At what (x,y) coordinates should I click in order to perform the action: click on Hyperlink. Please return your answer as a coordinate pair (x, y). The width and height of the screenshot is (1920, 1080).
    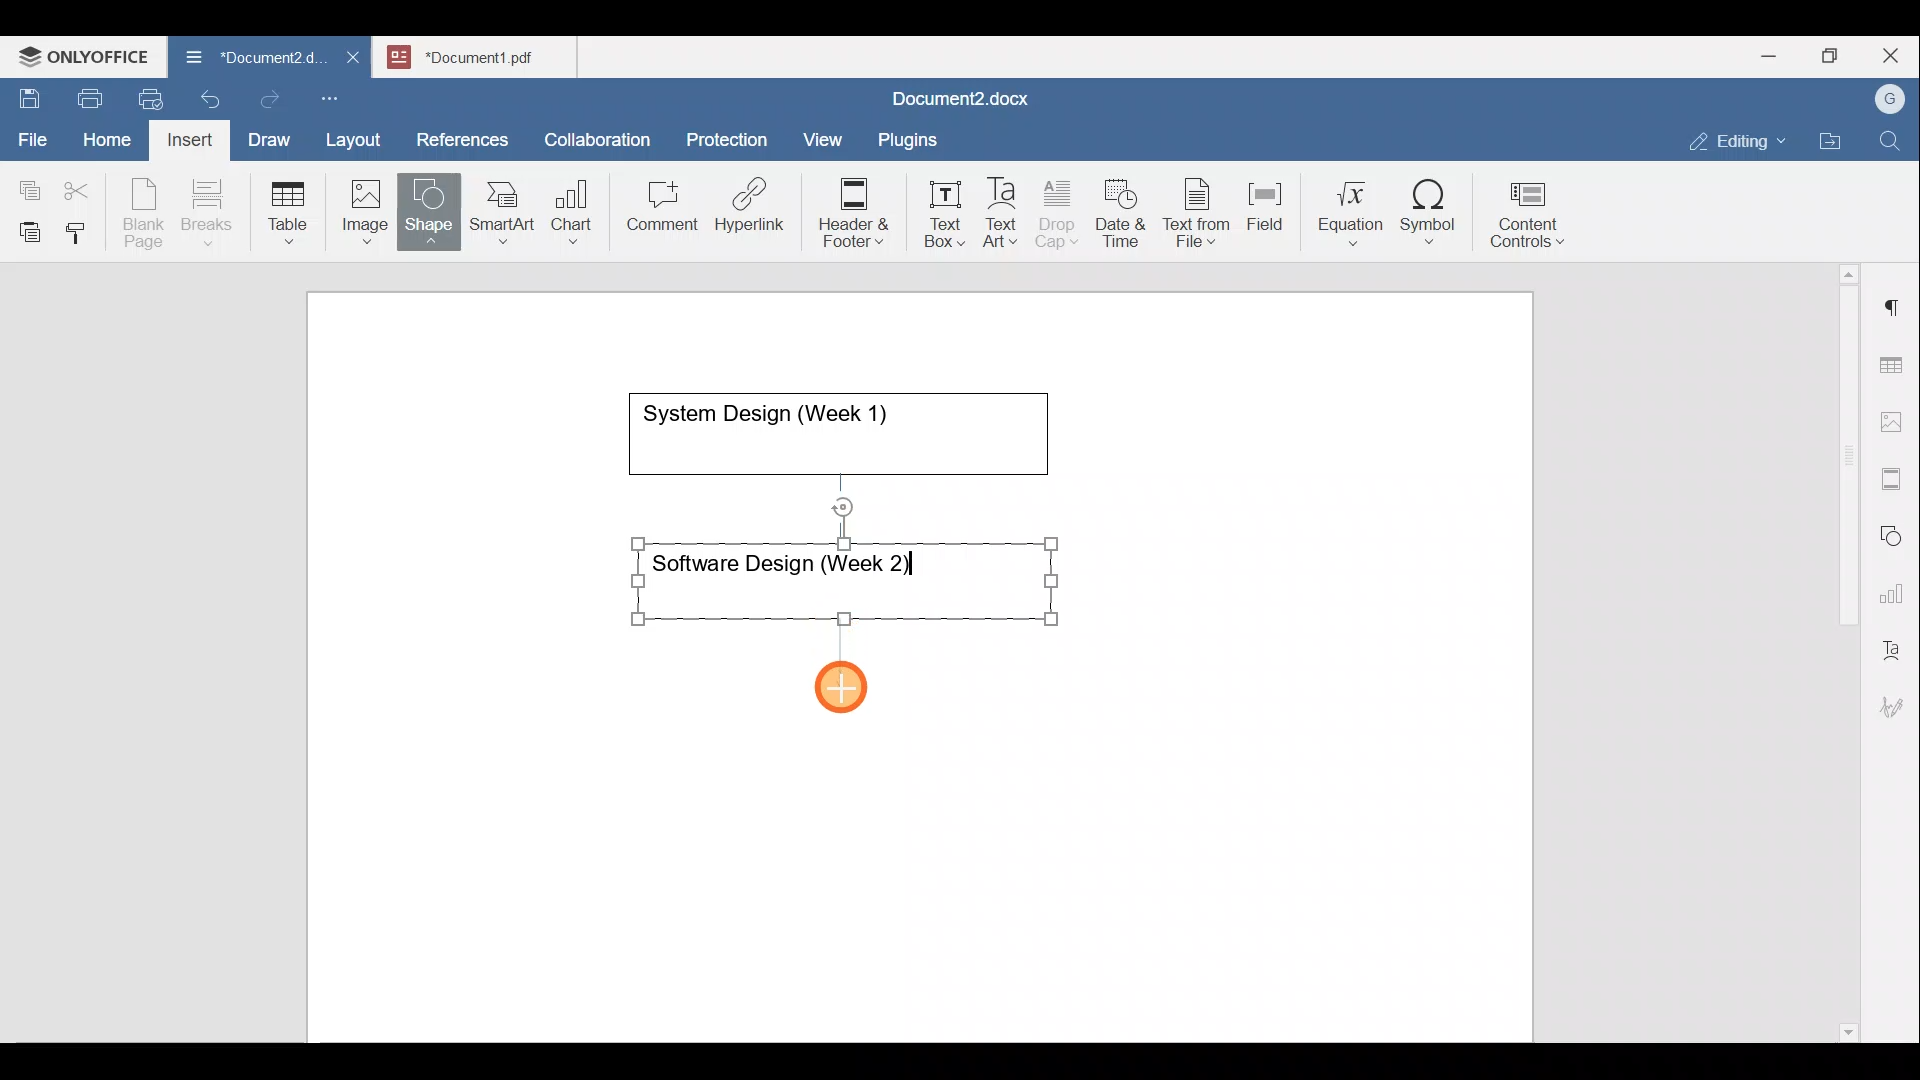
    Looking at the image, I should click on (756, 211).